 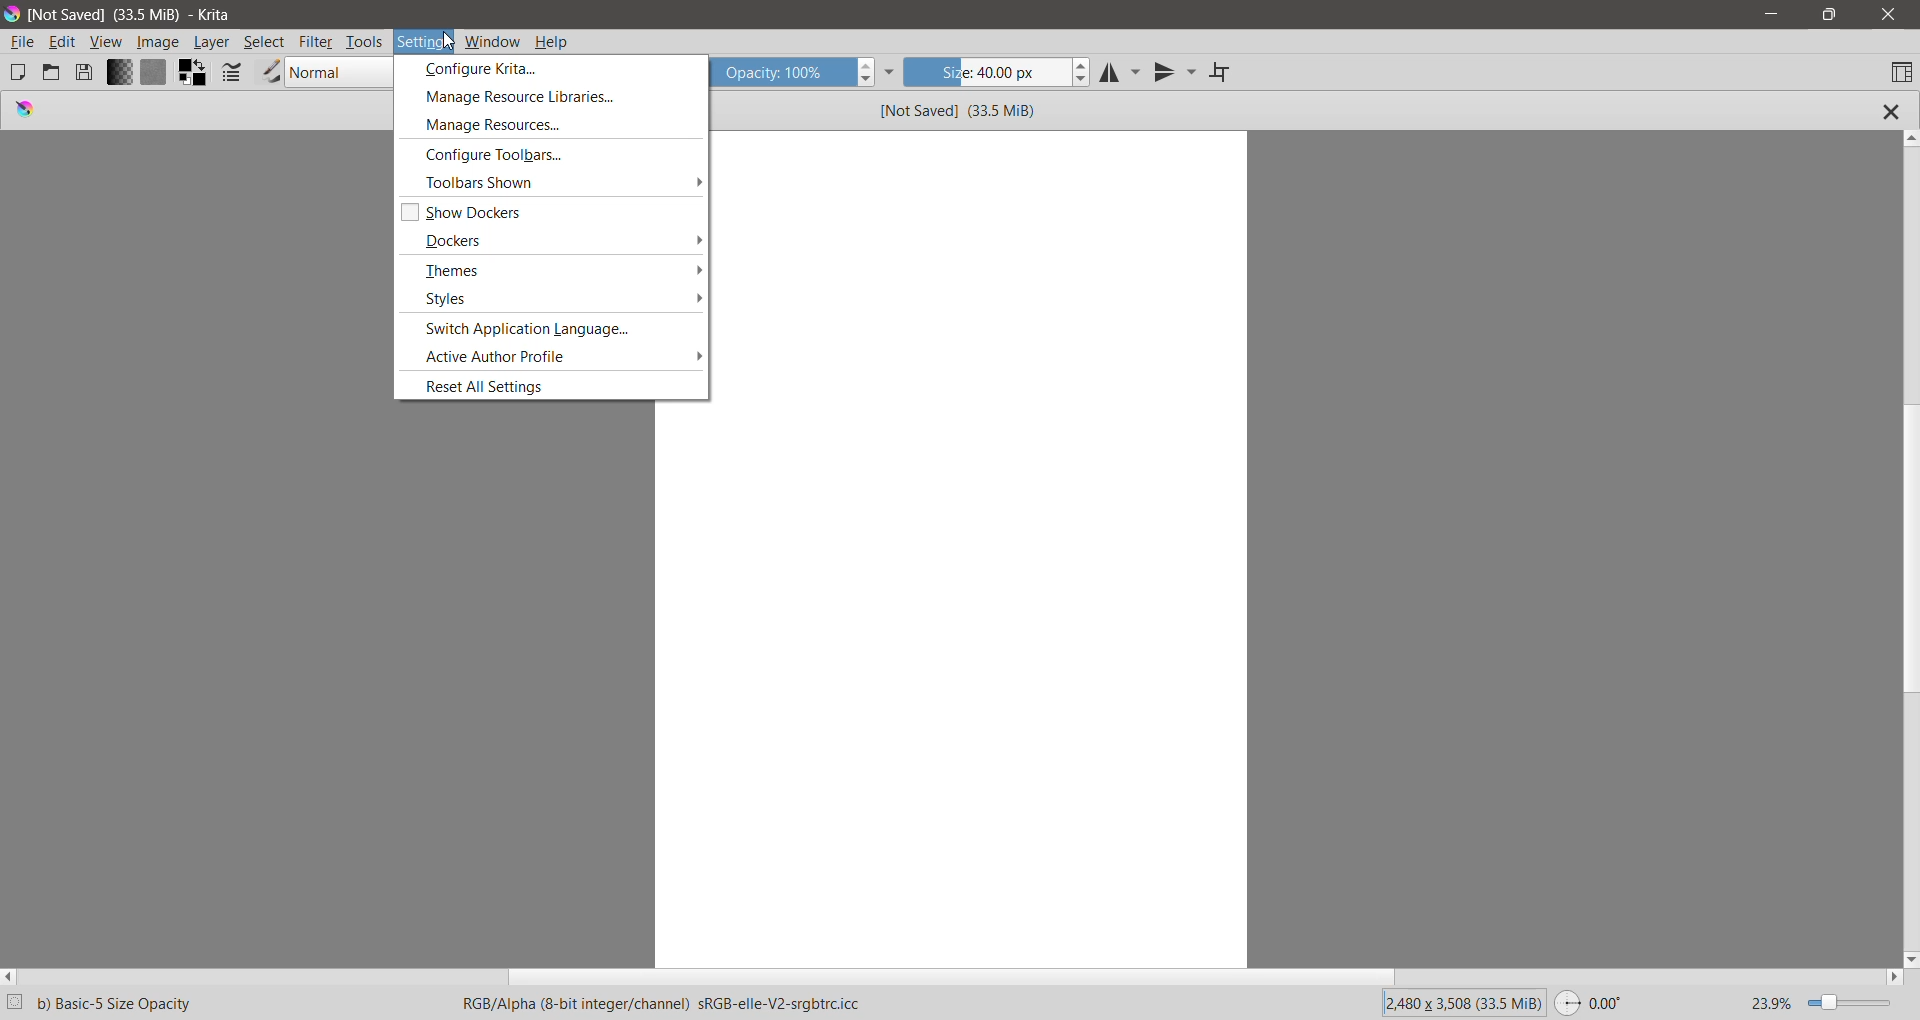 I want to click on More Tools, so click(x=891, y=71).